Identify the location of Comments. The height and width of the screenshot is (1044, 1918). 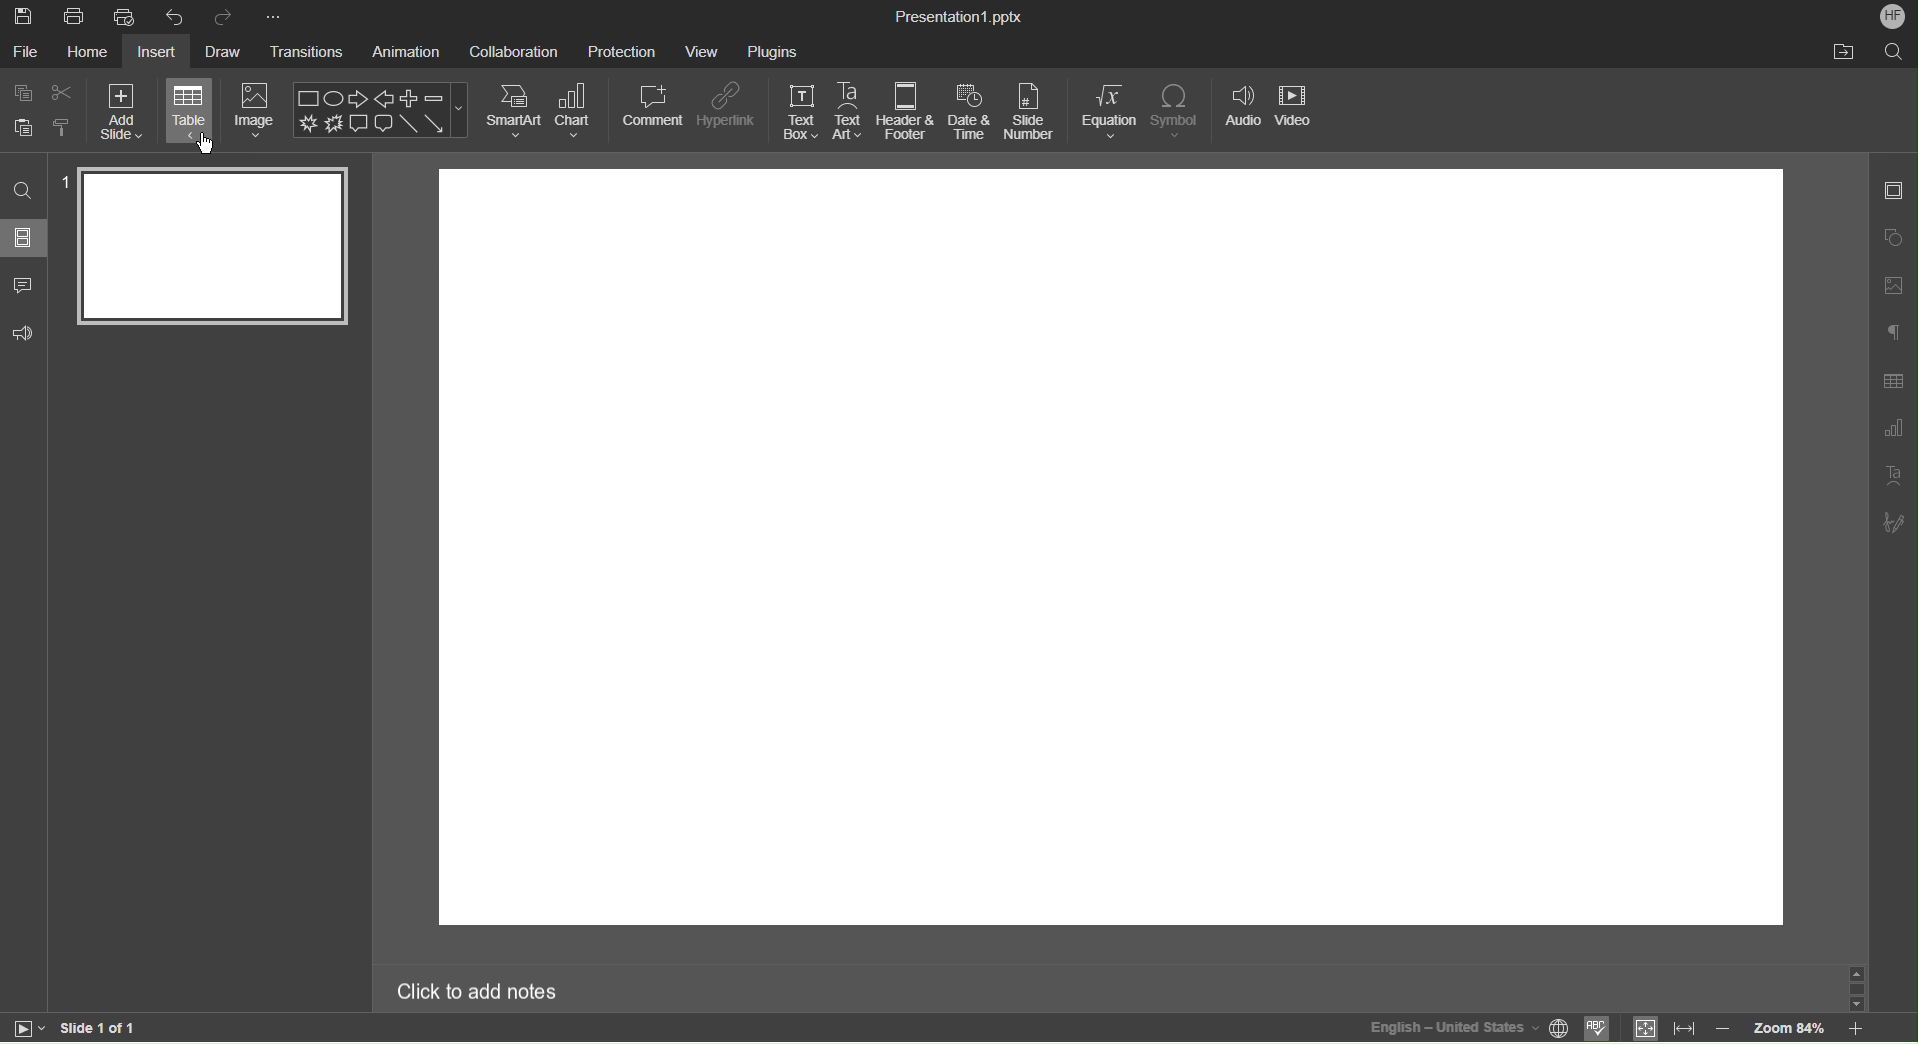
(25, 286).